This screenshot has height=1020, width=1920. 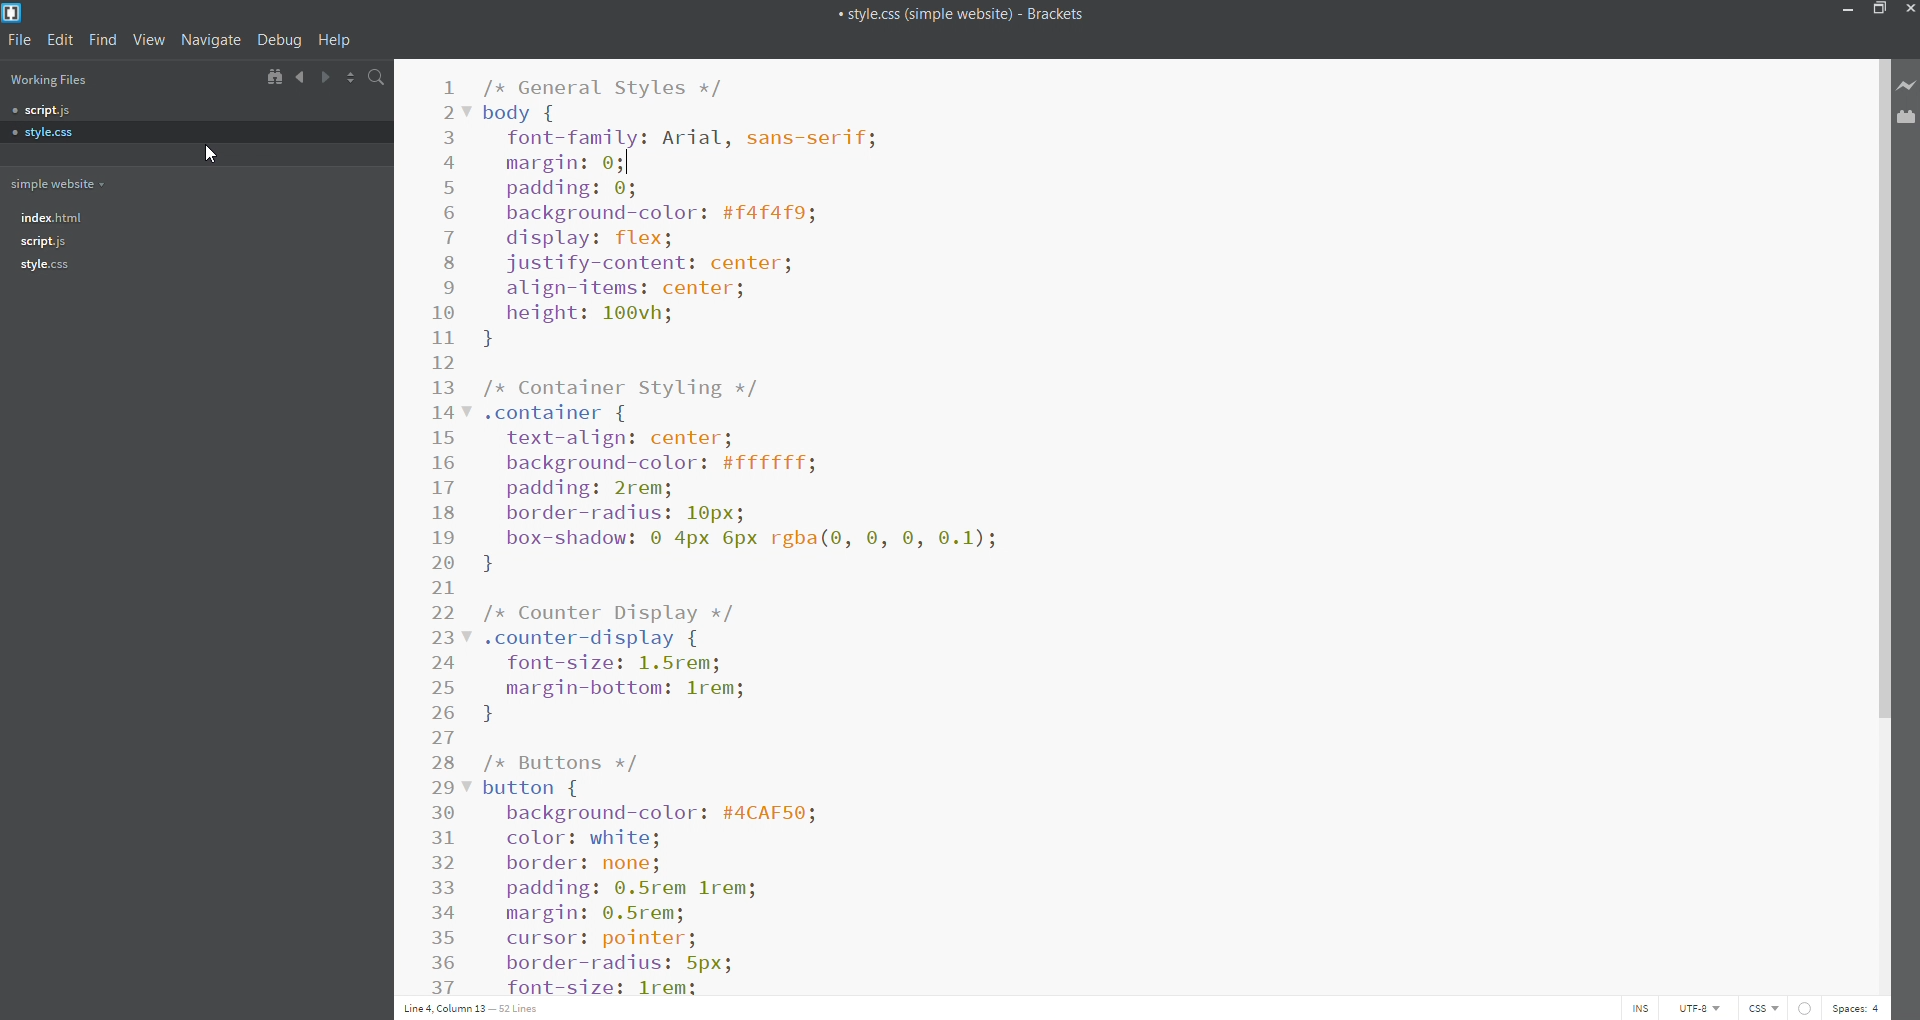 What do you see at coordinates (1904, 118) in the screenshot?
I see `extension manager` at bounding box center [1904, 118].